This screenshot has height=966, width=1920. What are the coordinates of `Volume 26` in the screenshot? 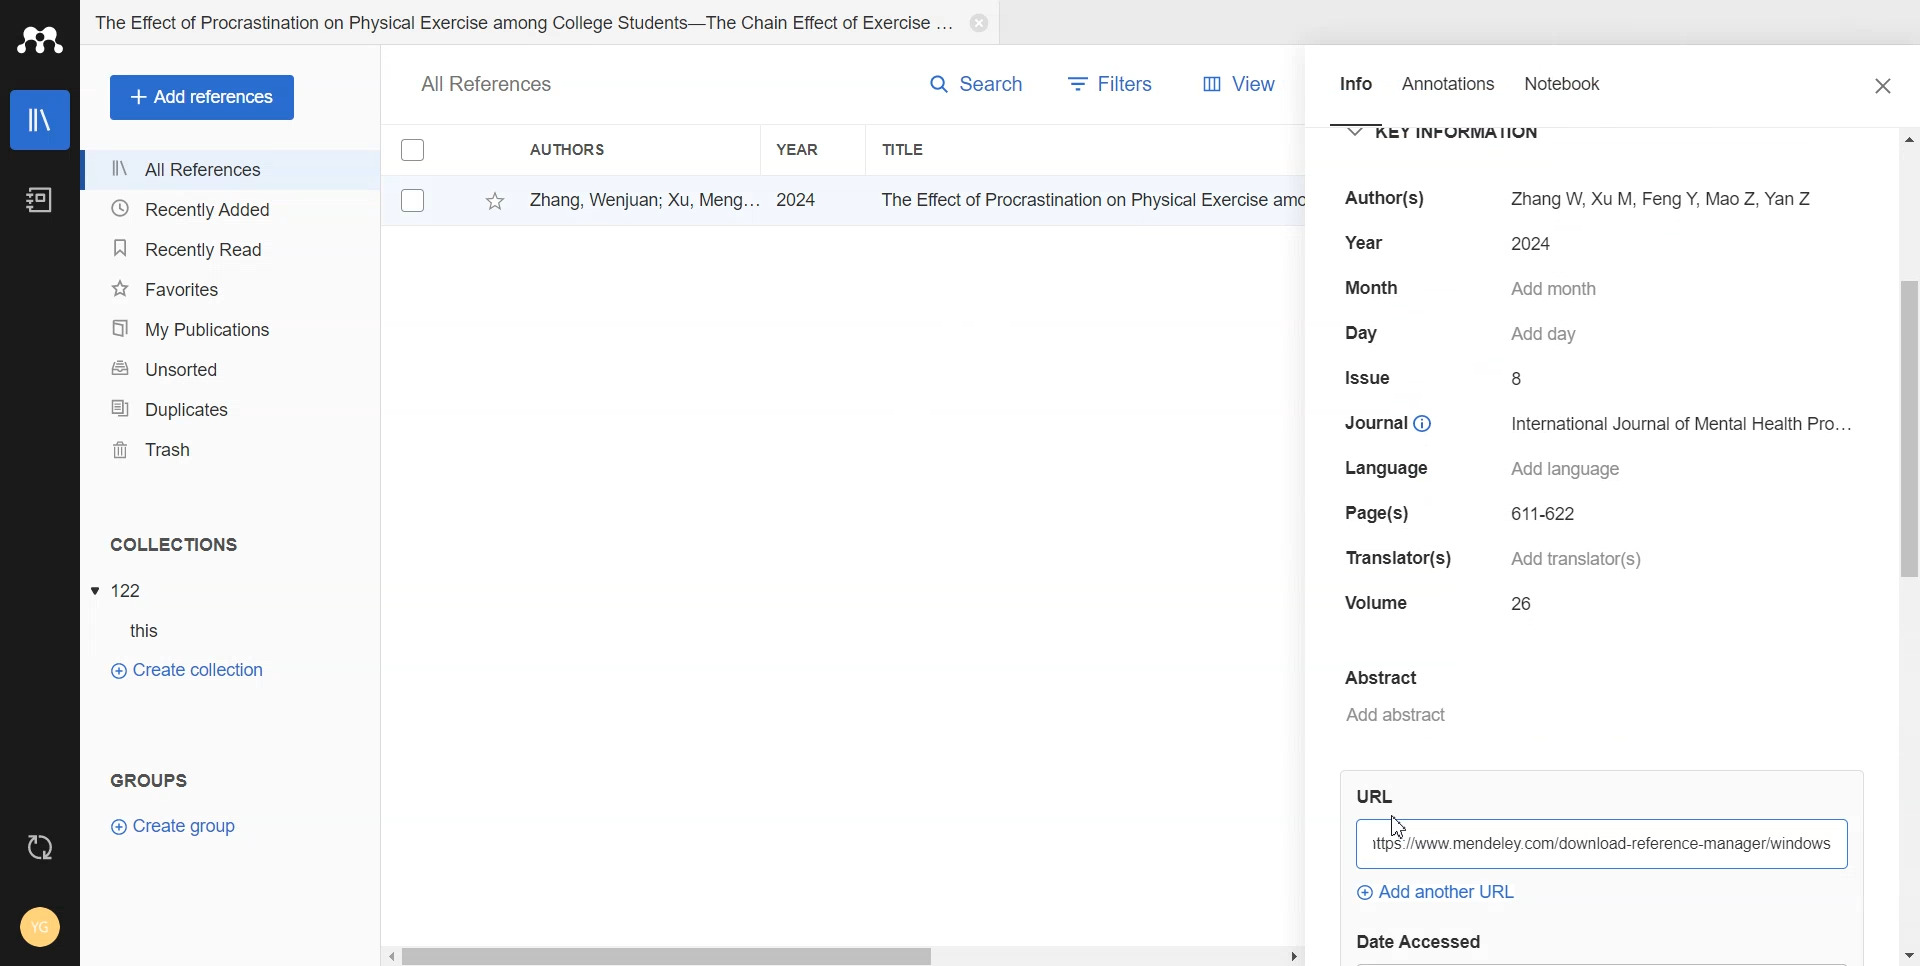 It's located at (1446, 604).